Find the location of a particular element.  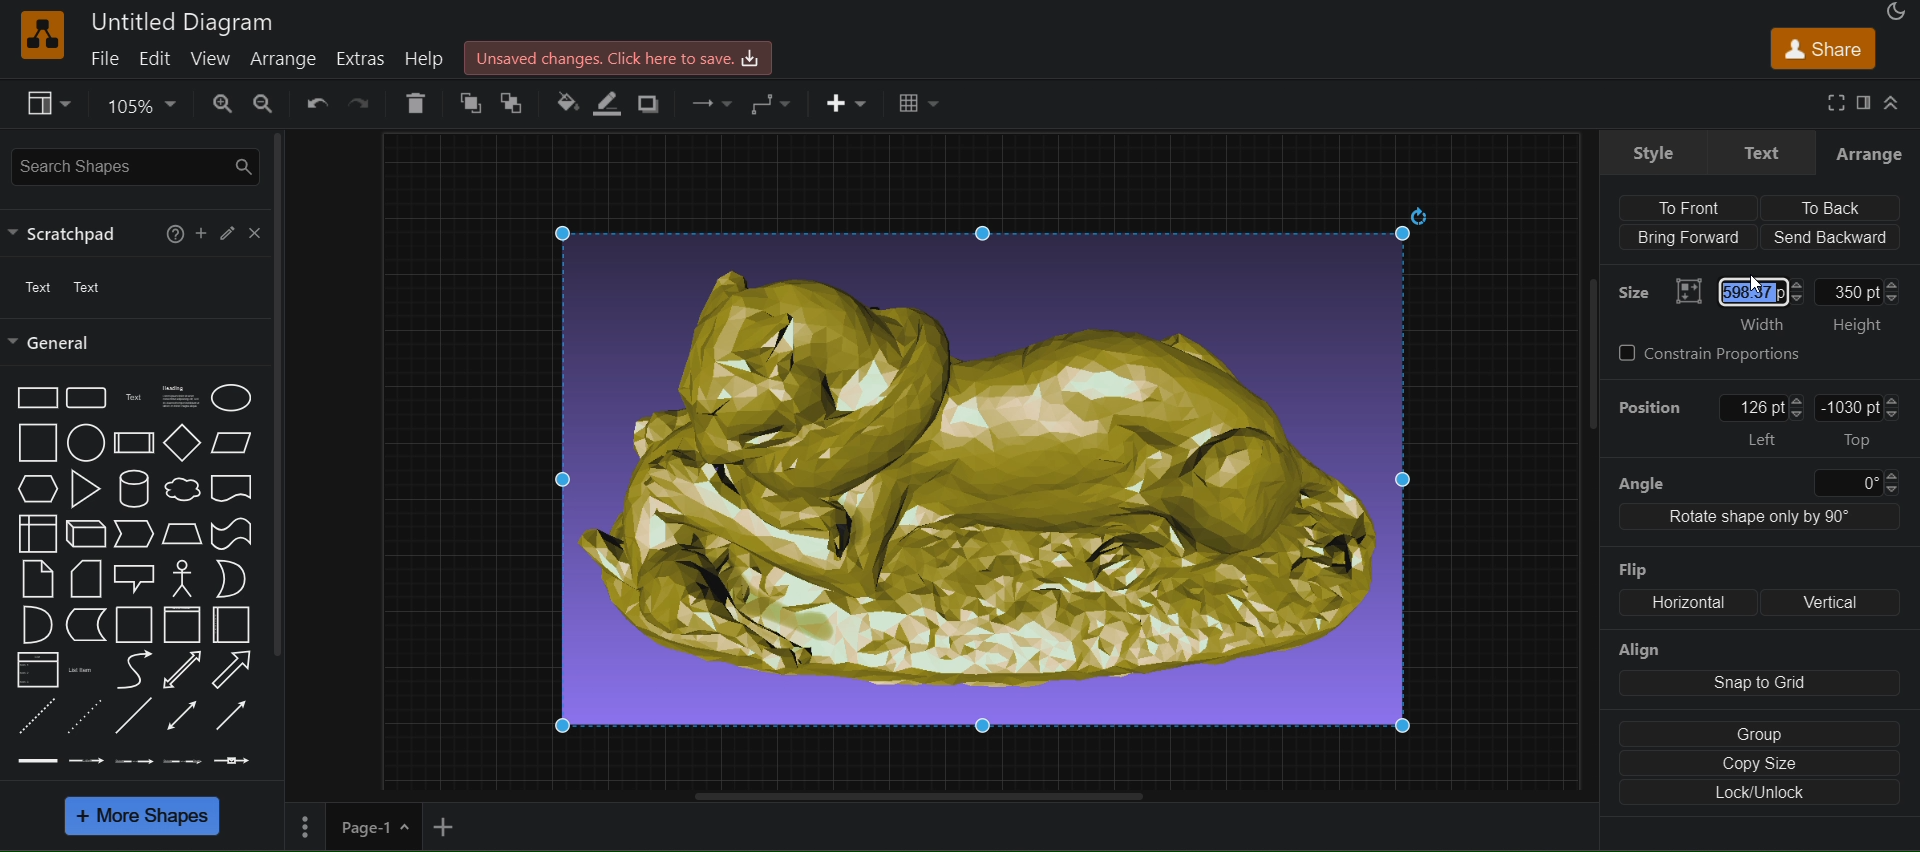

arrange is located at coordinates (285, 60).